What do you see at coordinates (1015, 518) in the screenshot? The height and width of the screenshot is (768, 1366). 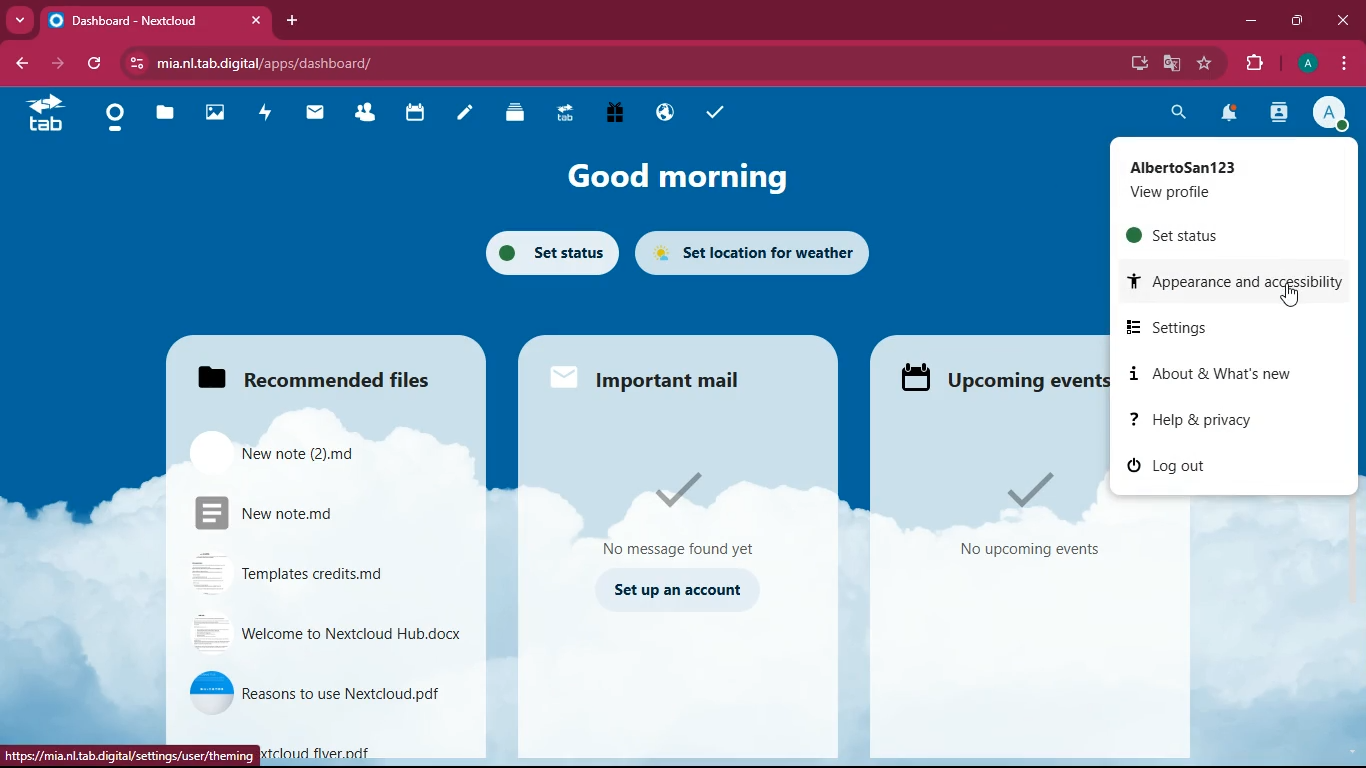 I see `events` at bounding box center [1015, 518].